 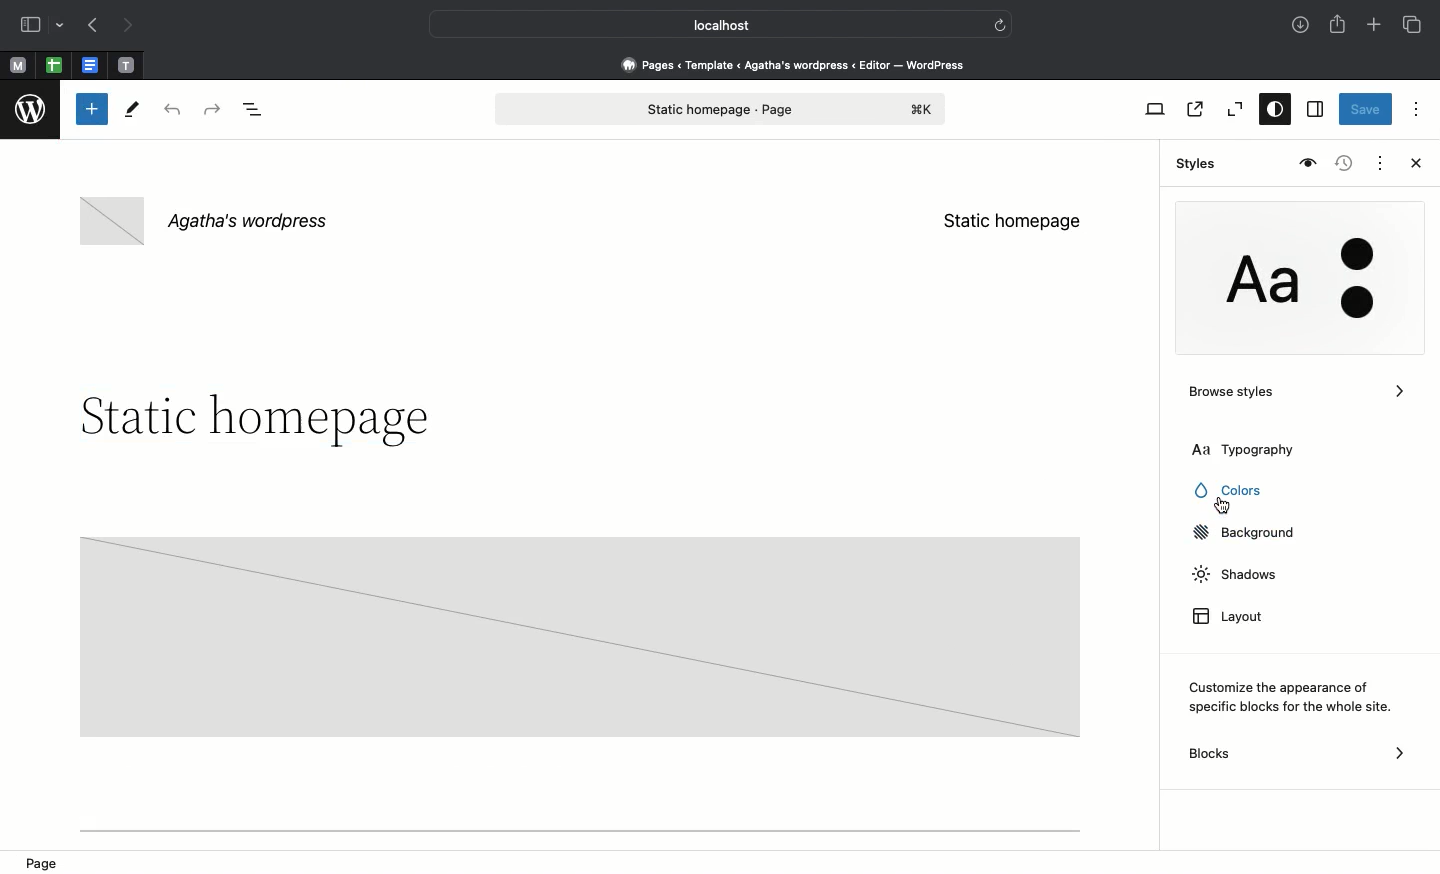 What do you see at coordinates (1378, 161) in the screenshot?
I see `Actions` at bounding box center [1378, 161].